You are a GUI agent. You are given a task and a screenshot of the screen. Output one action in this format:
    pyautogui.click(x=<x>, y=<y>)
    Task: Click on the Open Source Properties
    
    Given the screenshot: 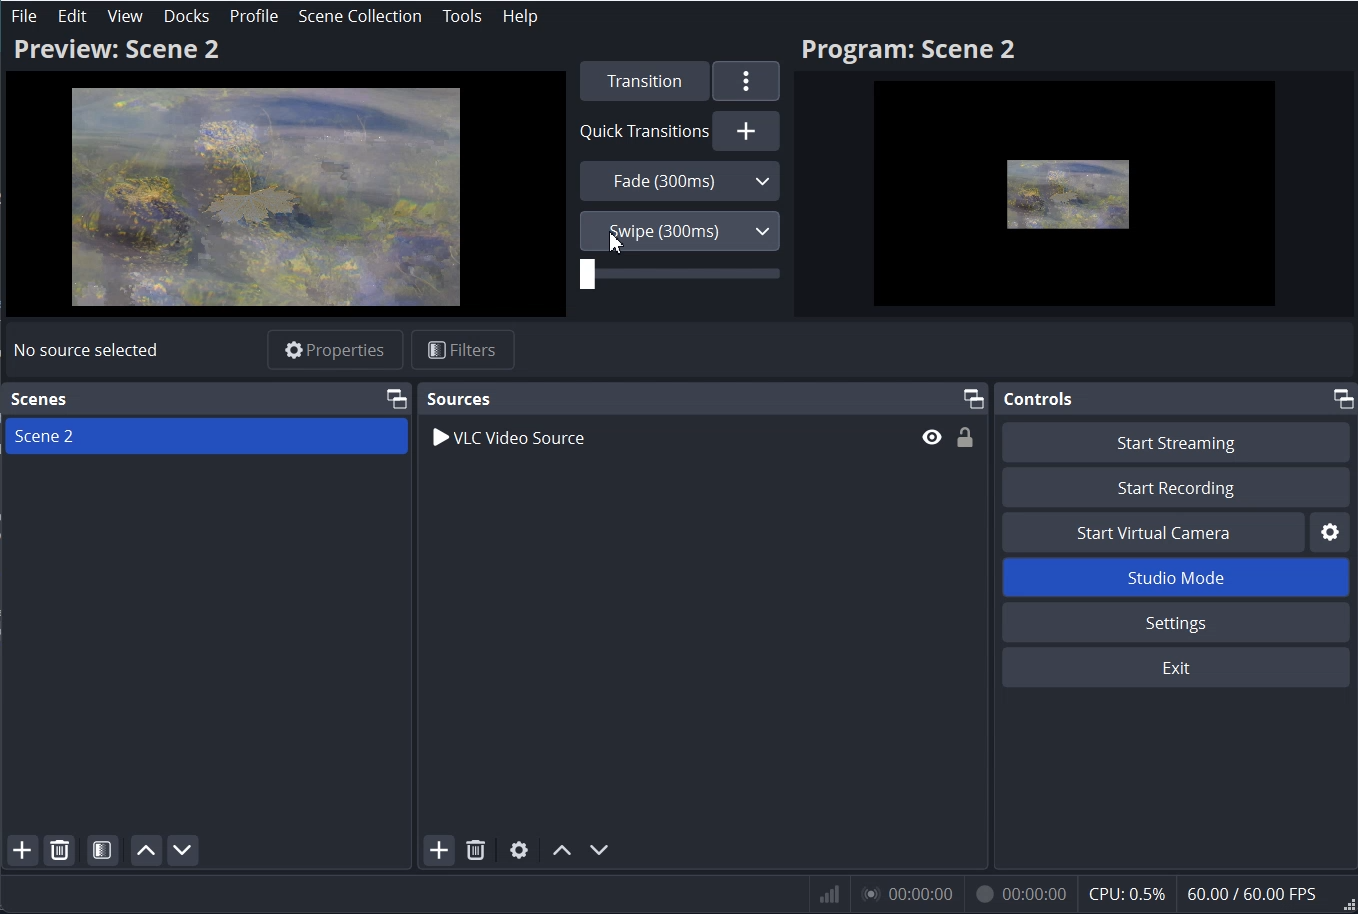 What is the action you would take?
    pyautogui.click(x=520, y=849)
    